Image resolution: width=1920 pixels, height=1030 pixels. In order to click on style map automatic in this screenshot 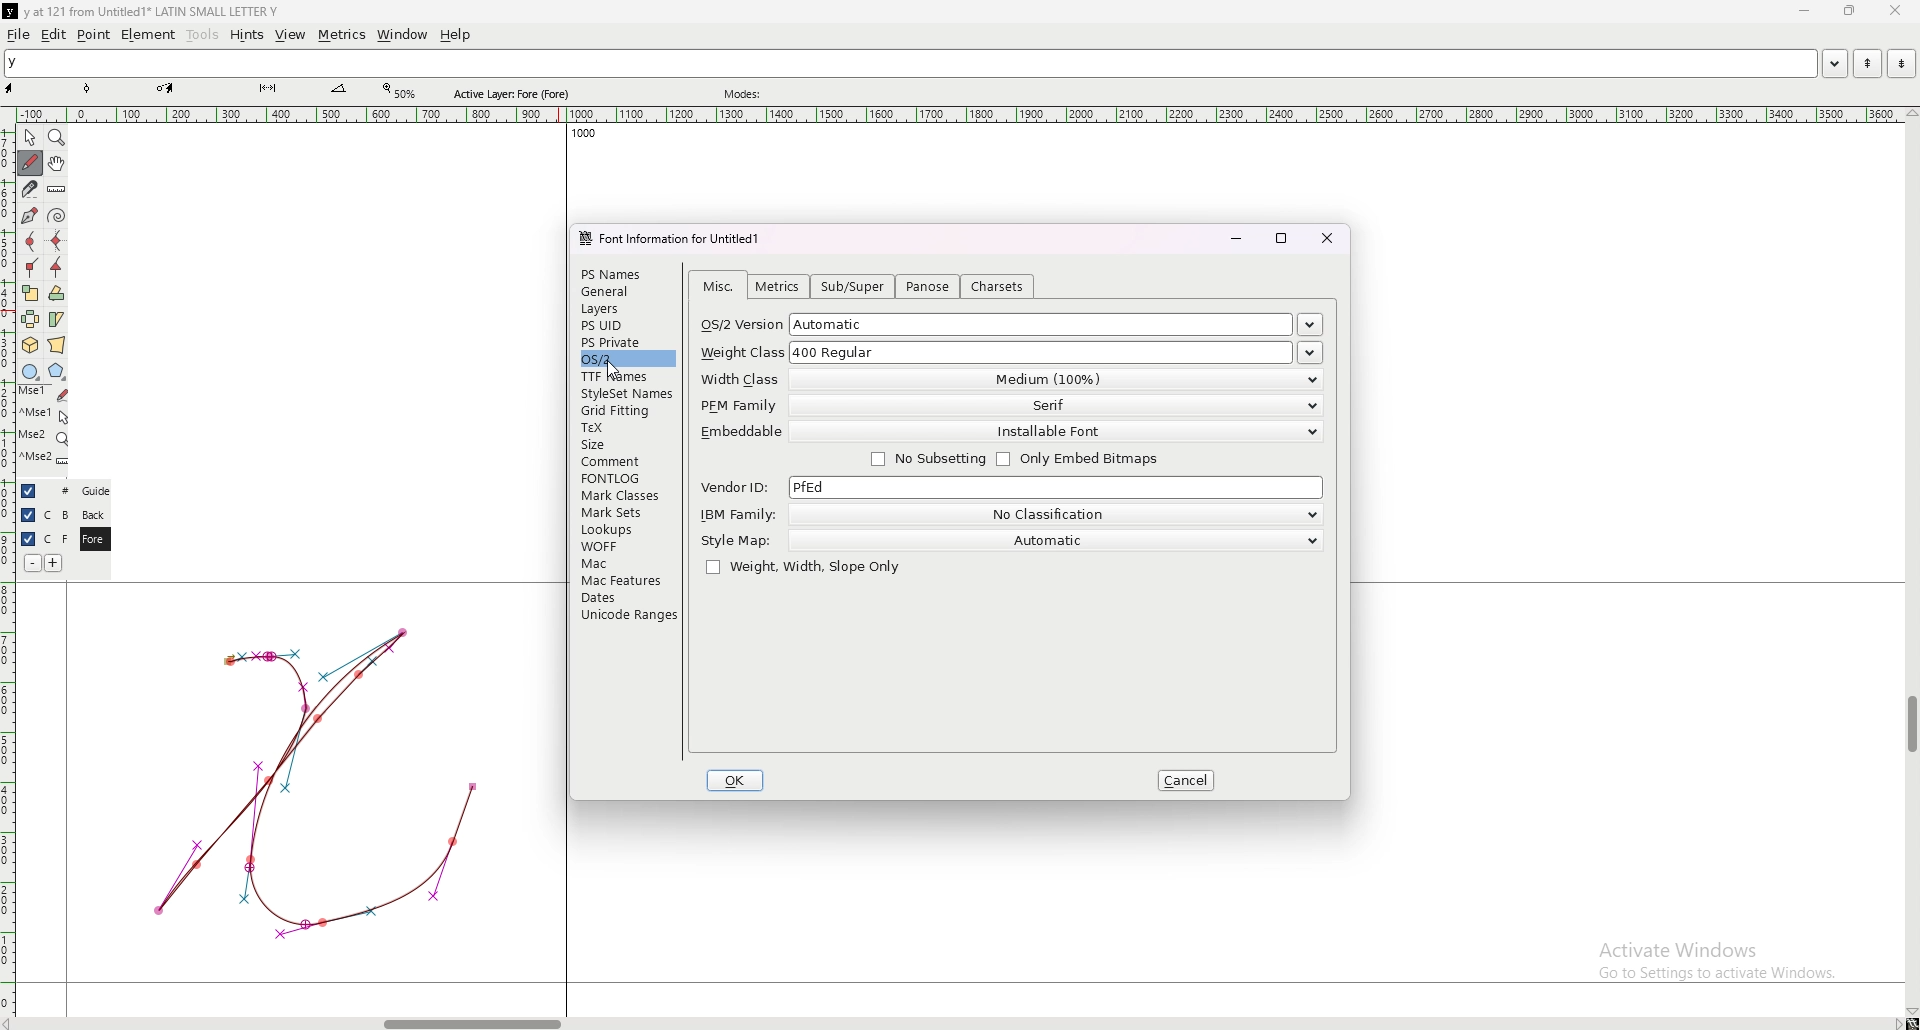, I will do `click(1010, 540)`.